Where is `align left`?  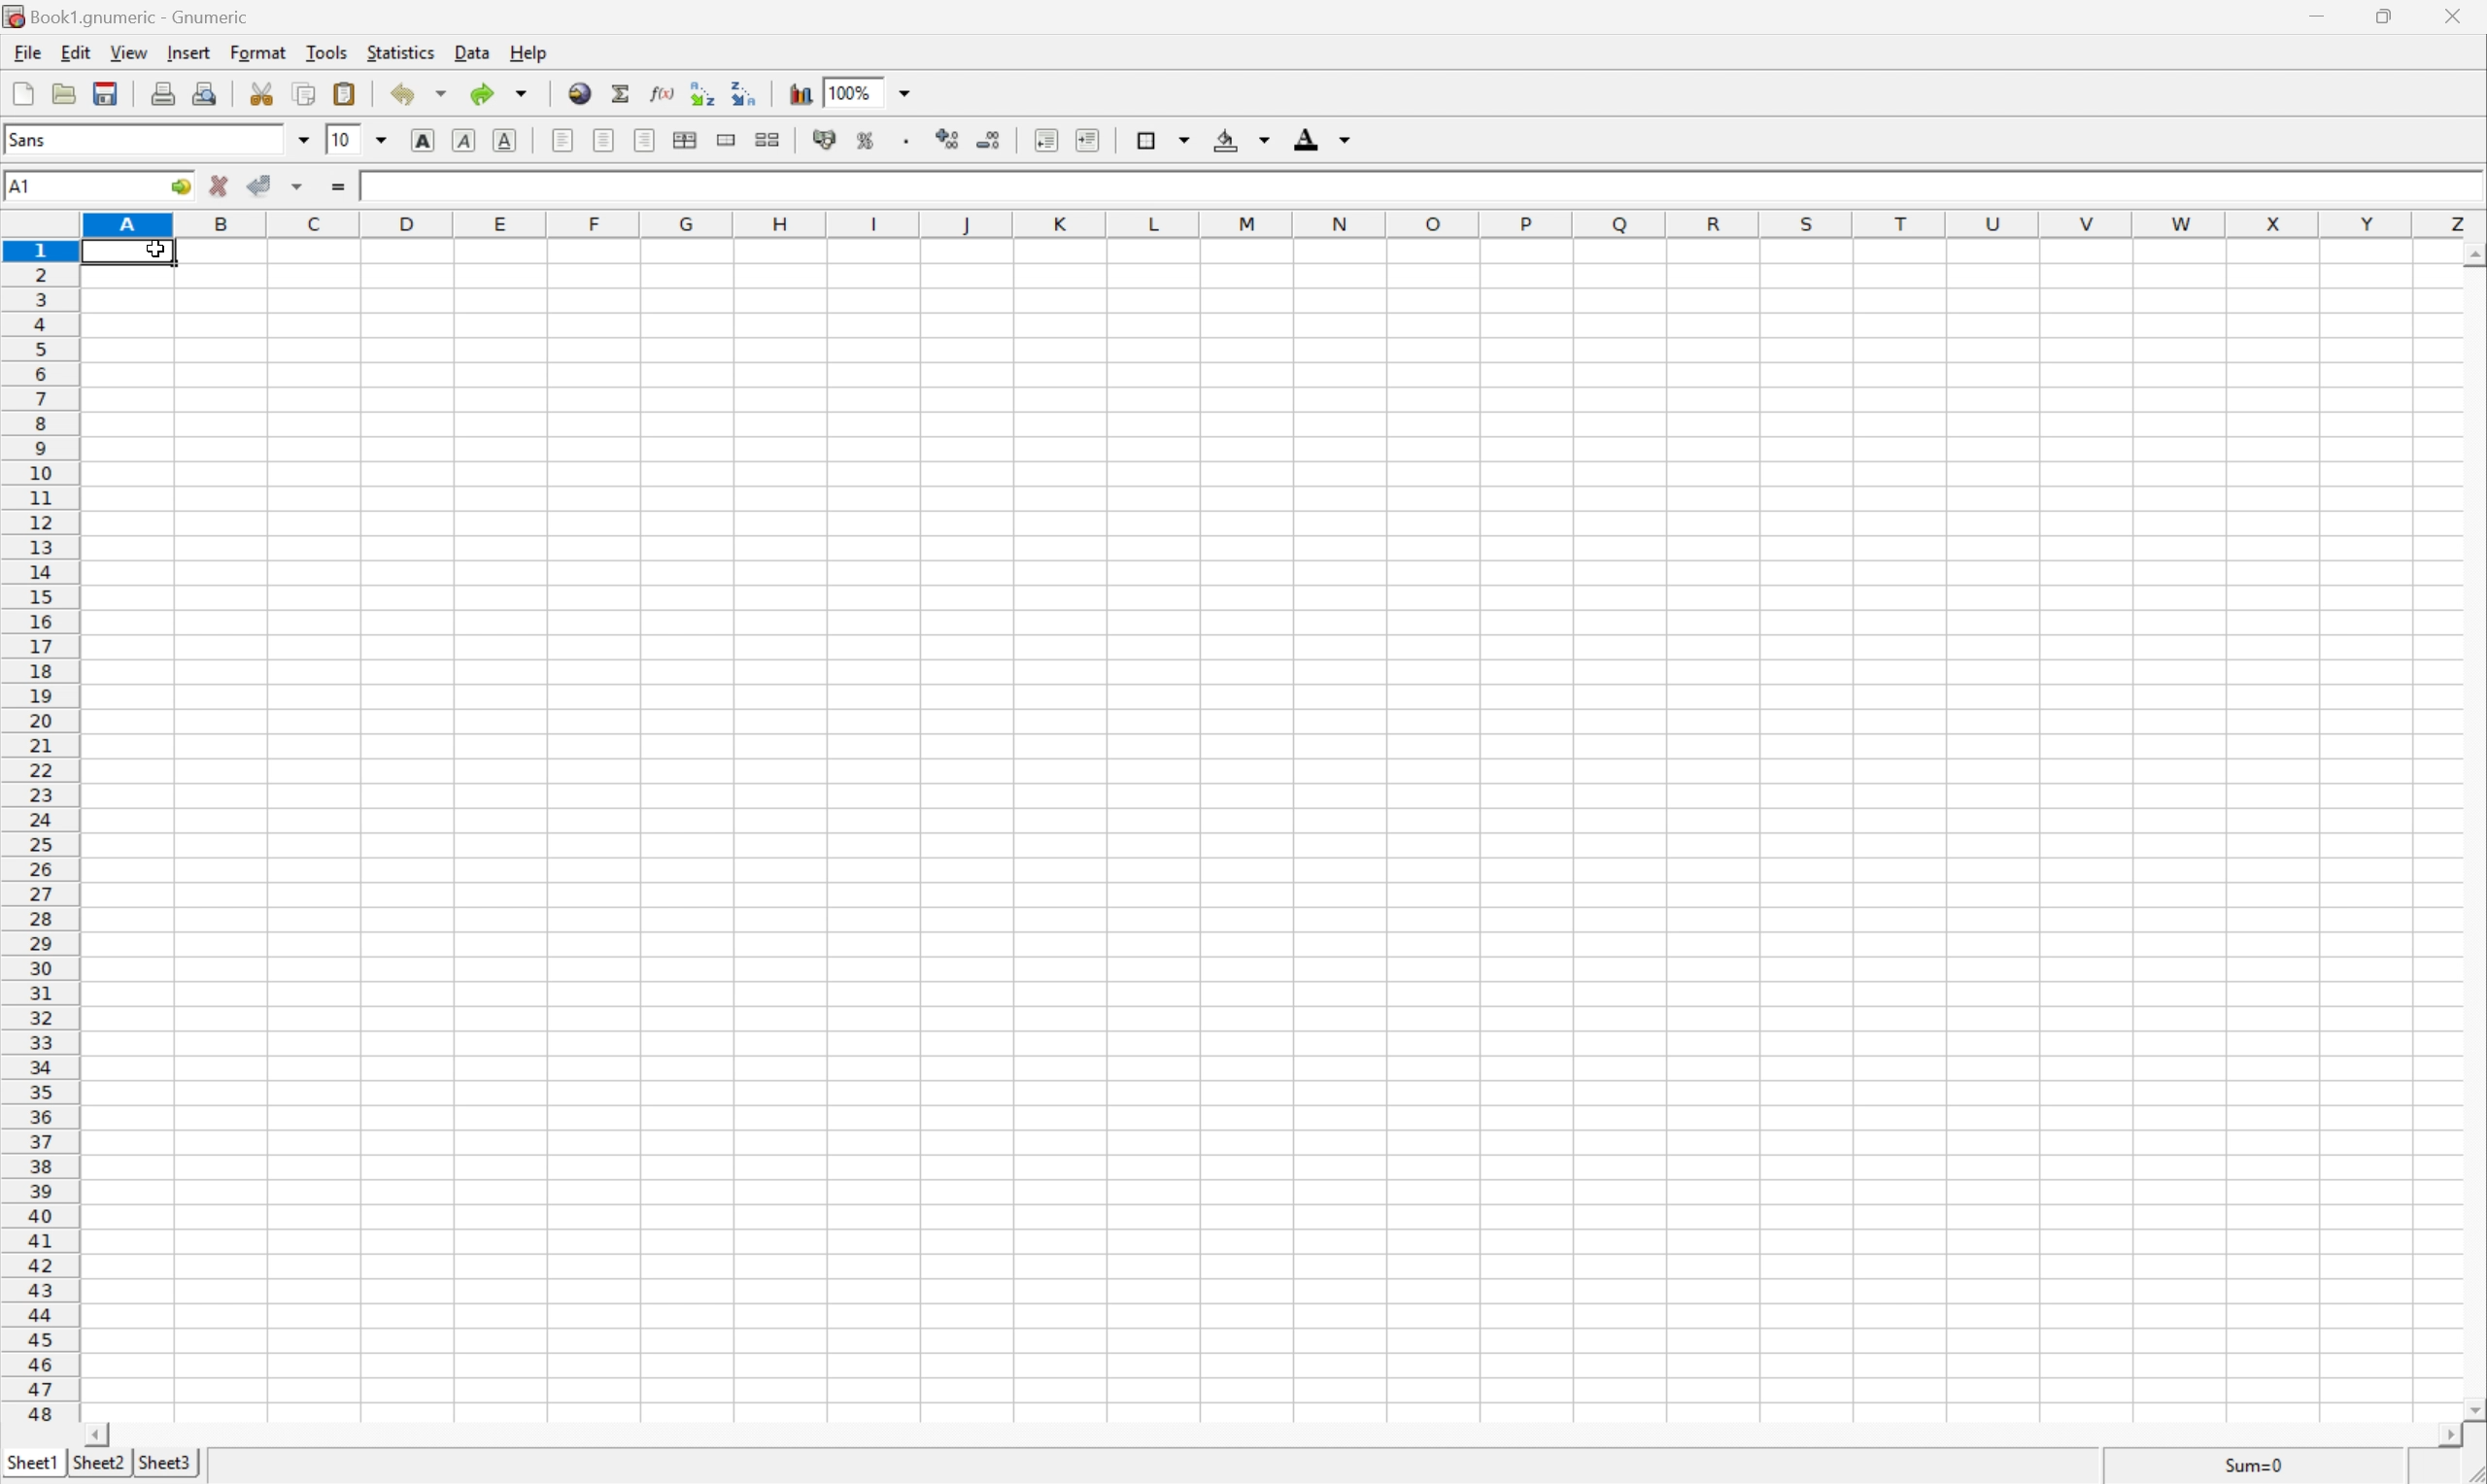
align left is located at coordinates (564, 139).